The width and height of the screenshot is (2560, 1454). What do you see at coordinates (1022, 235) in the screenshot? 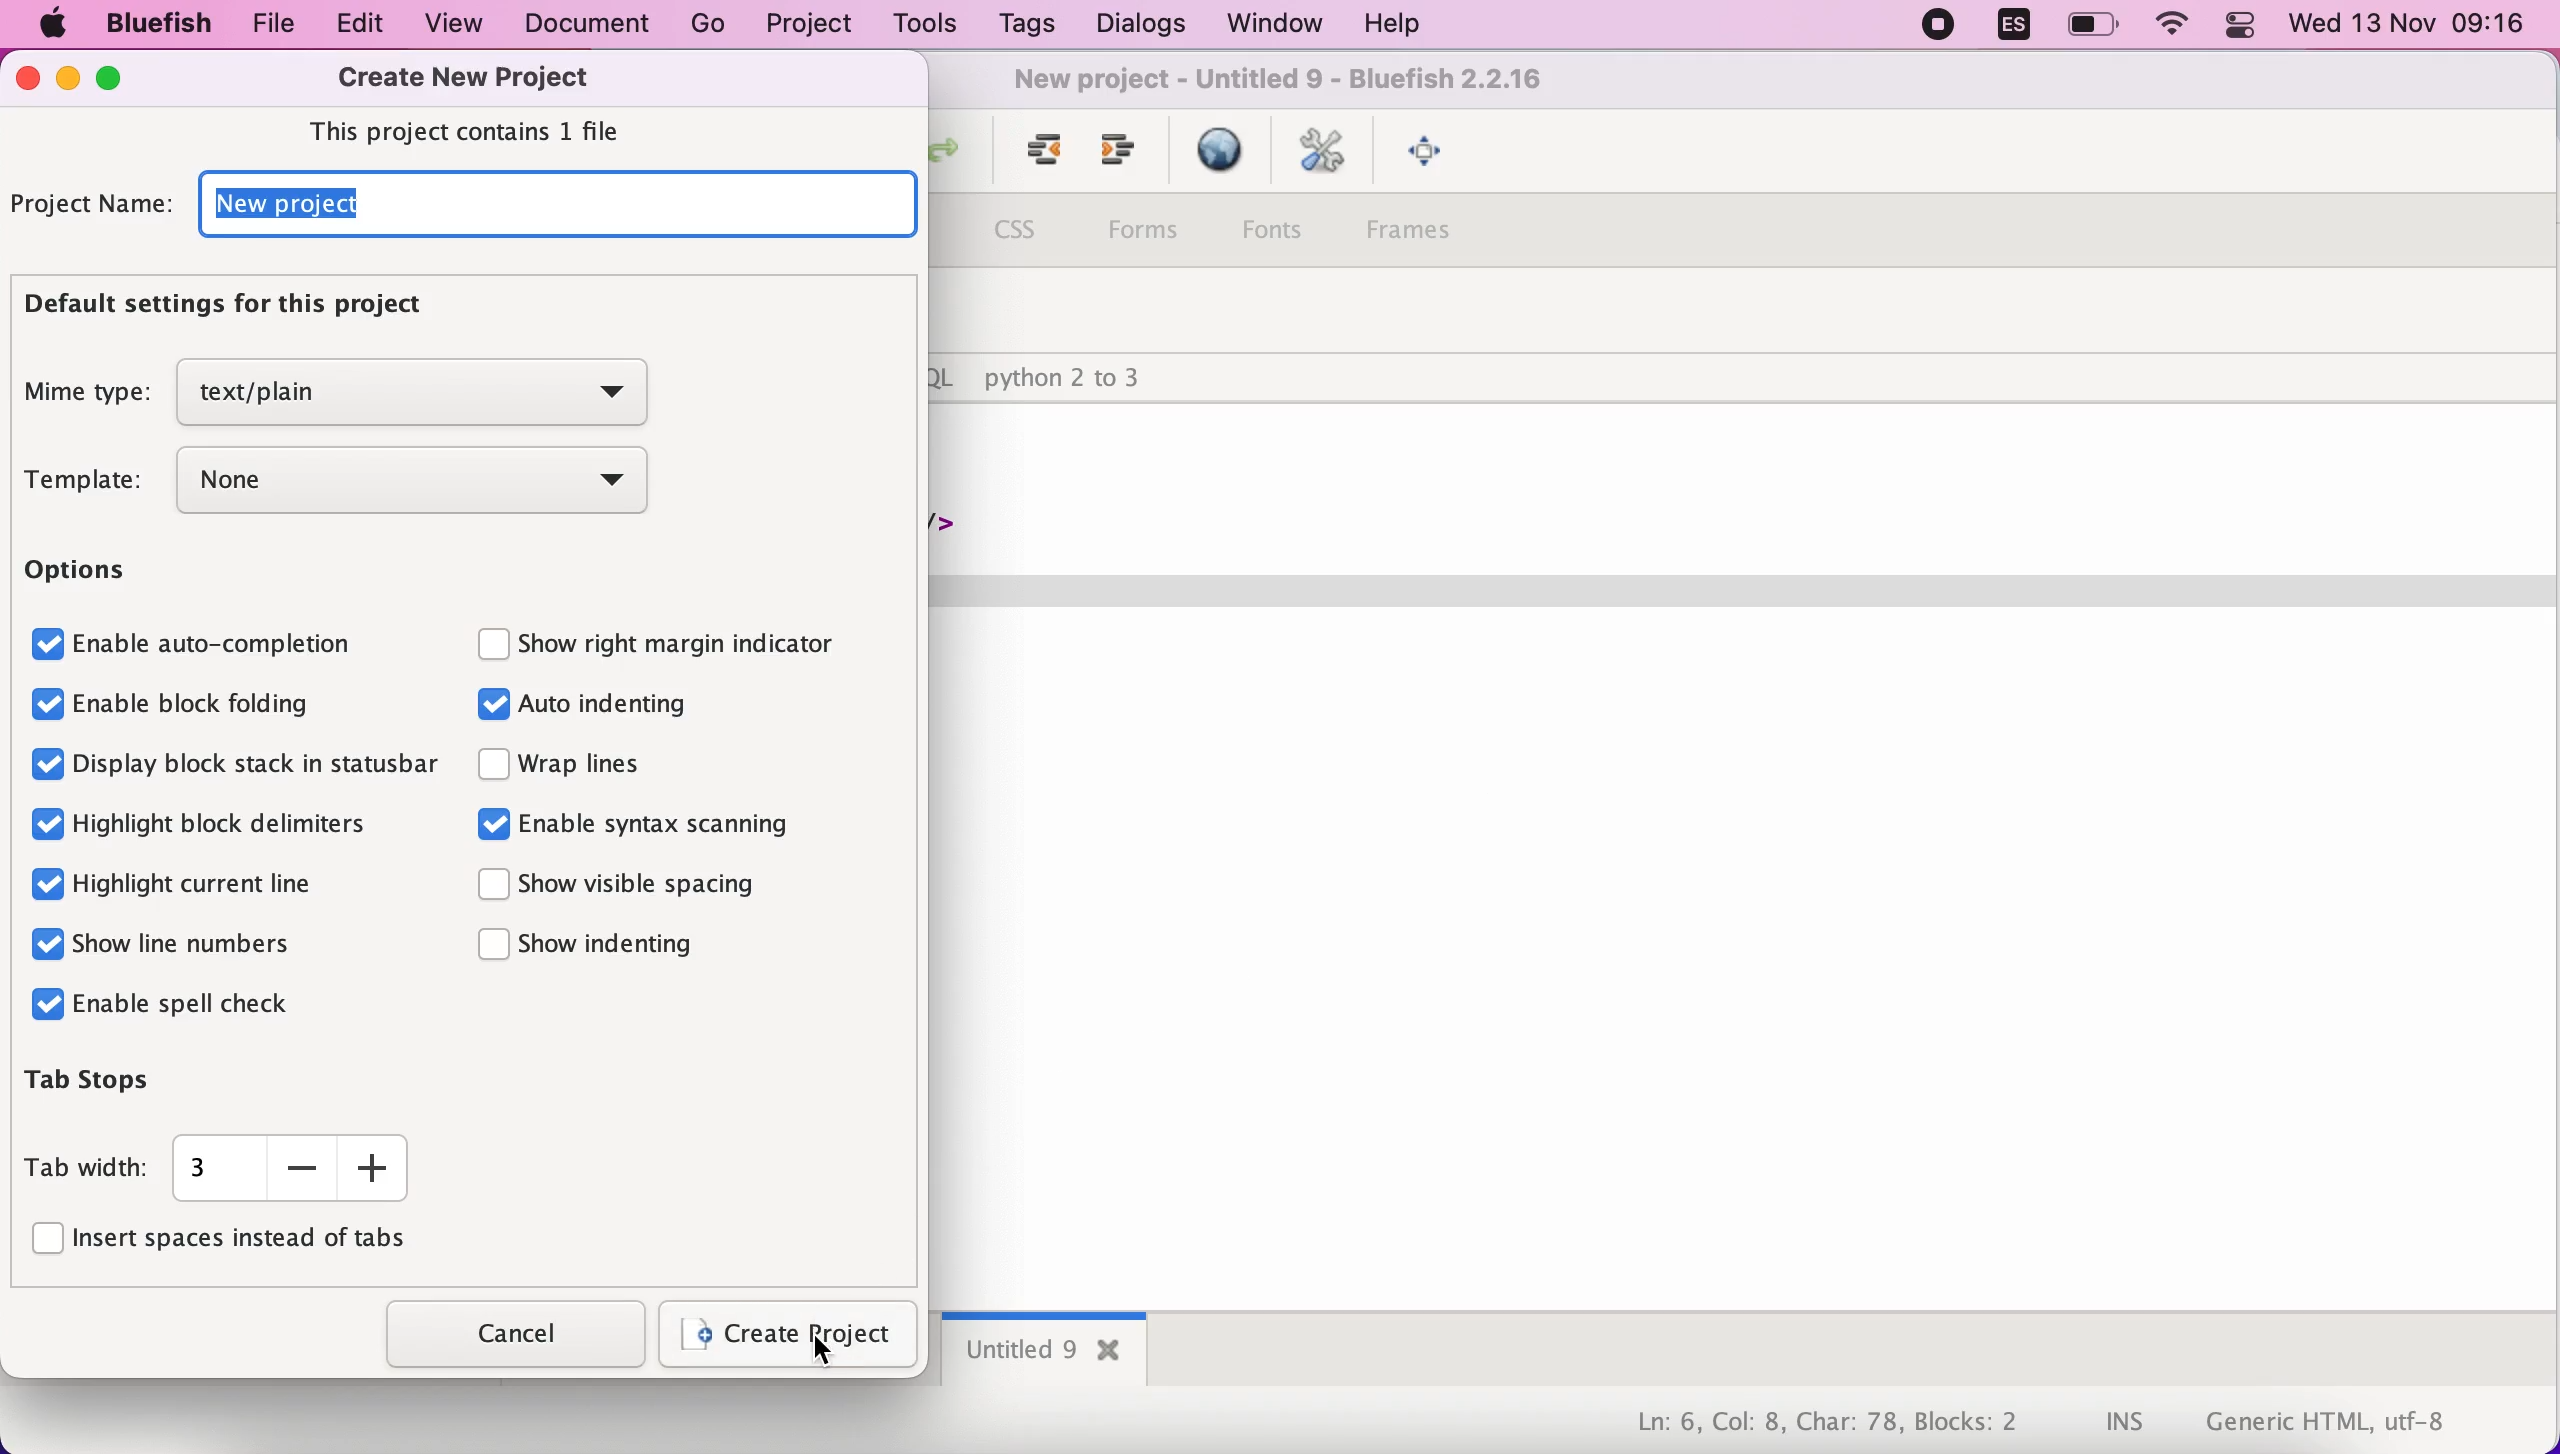
I see `css` at bounding box center [1022, 235].